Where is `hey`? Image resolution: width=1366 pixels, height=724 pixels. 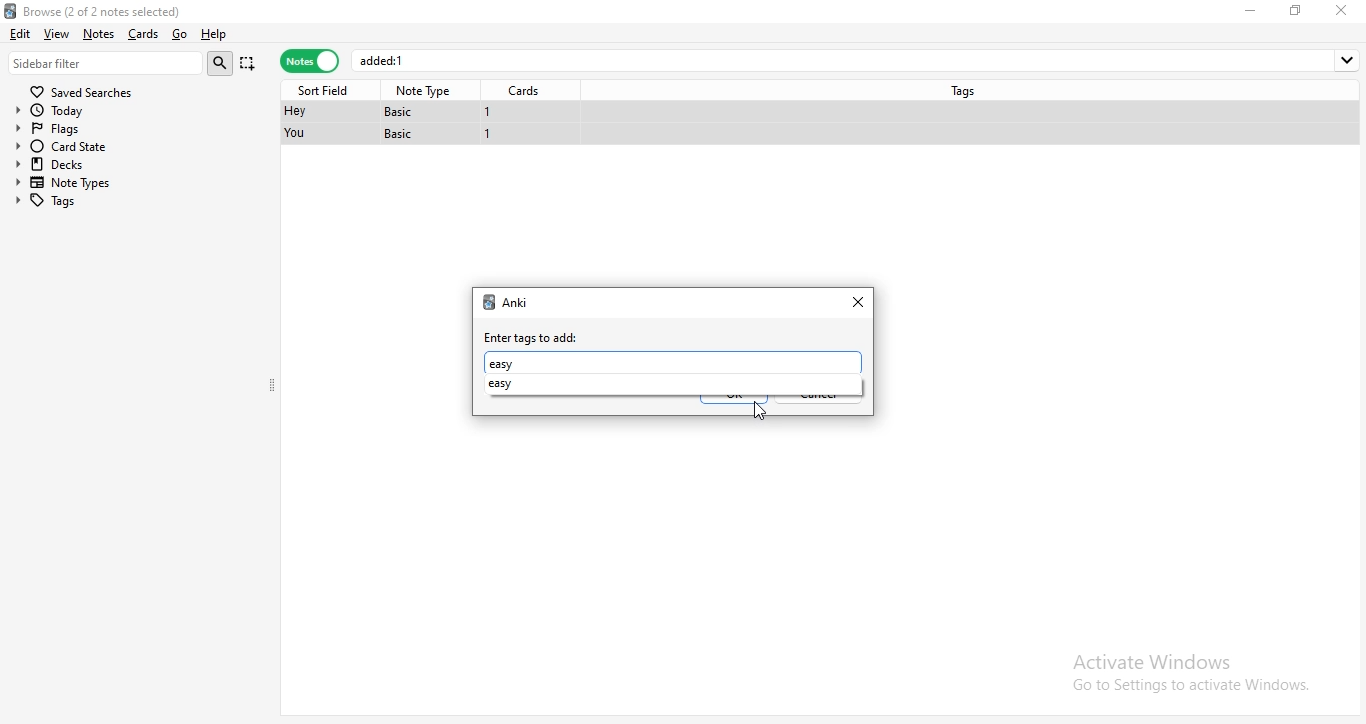
hey is located at coordinates (294, 112).